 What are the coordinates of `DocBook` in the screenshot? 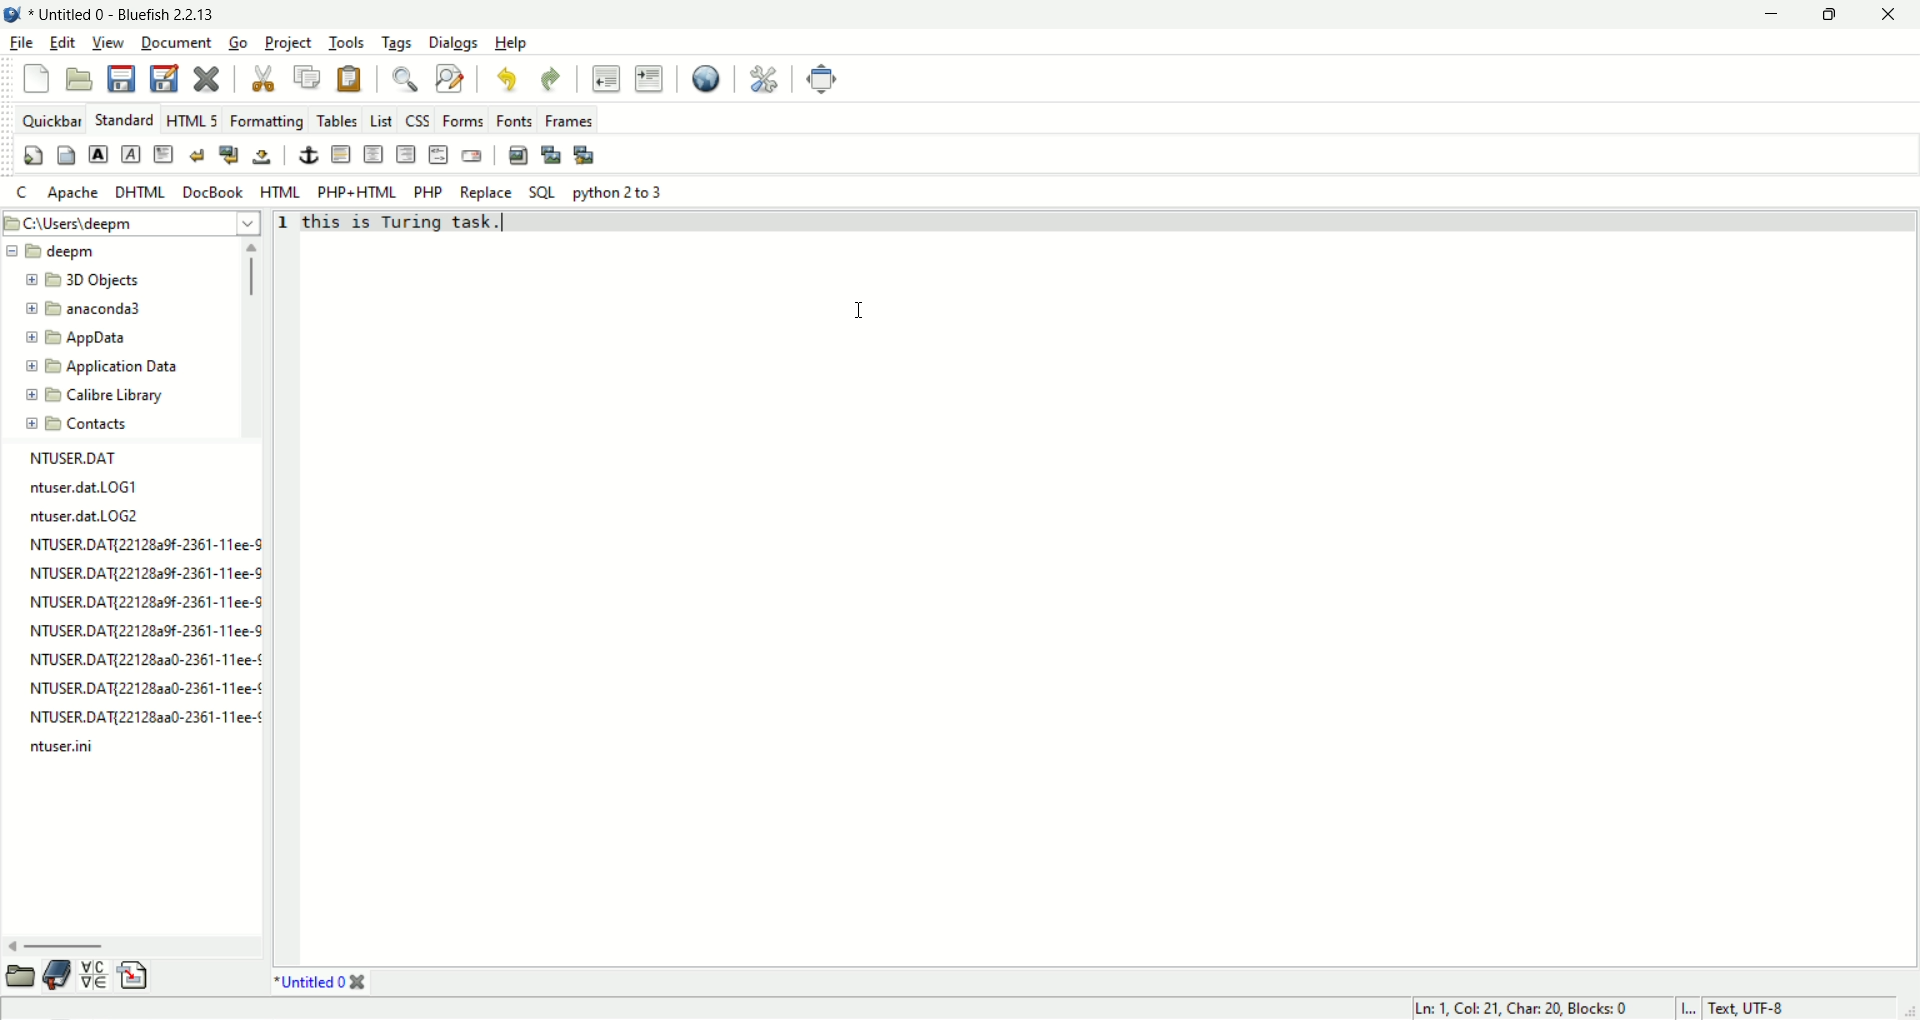 It's located at (212, 192).